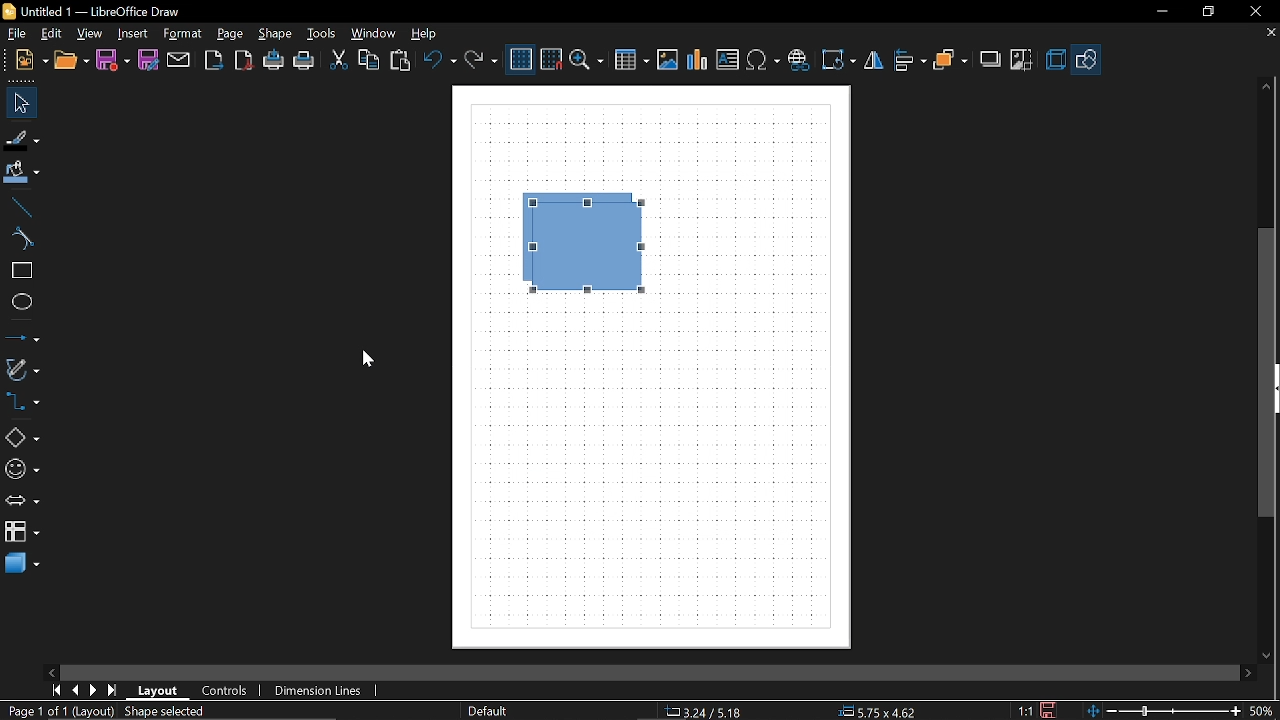  Describe the element at coordinates (876, 61) in the screenshot. I see `Flip` at that location.